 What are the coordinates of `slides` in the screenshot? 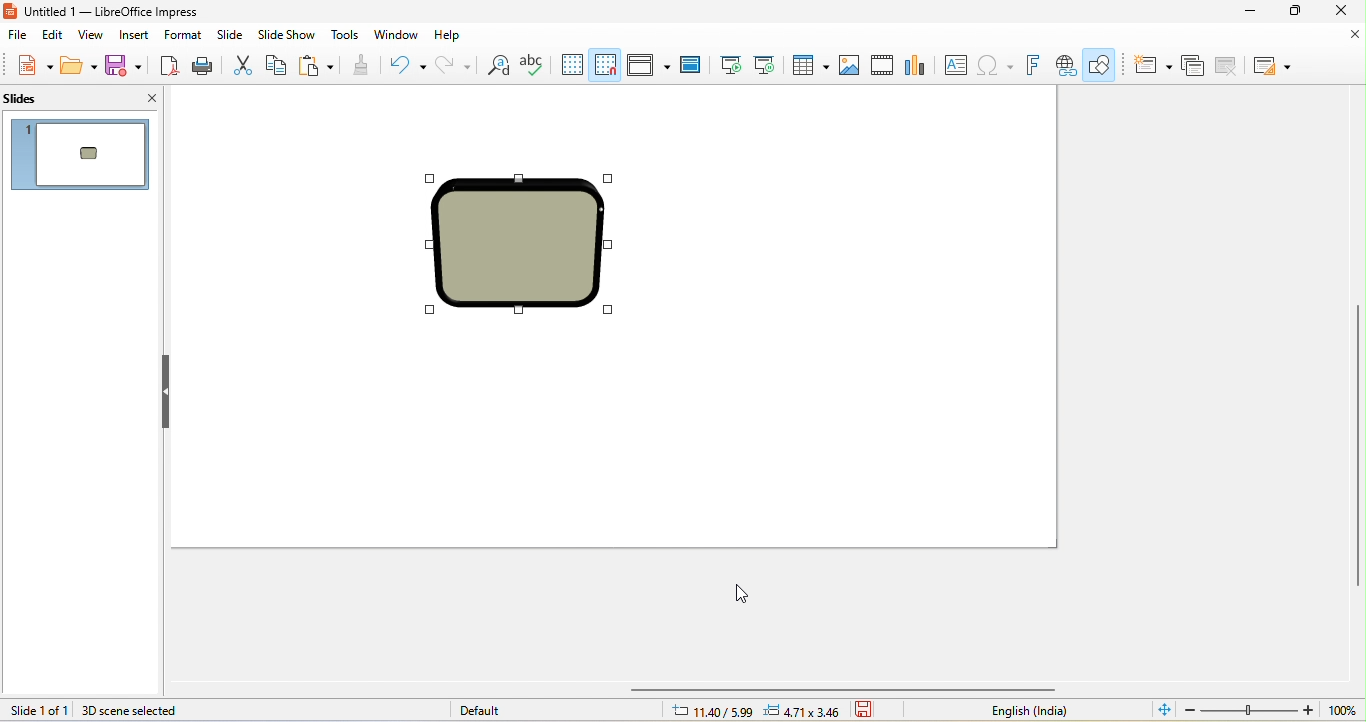 It's located at (42, 100).